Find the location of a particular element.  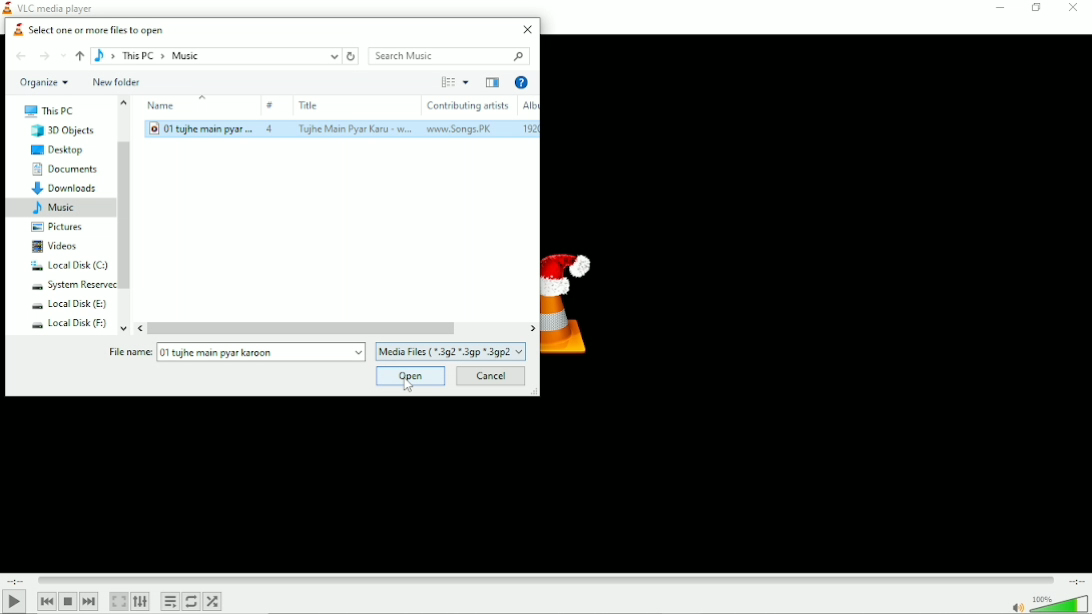

Restore down is located at coordinates (1035, 10).